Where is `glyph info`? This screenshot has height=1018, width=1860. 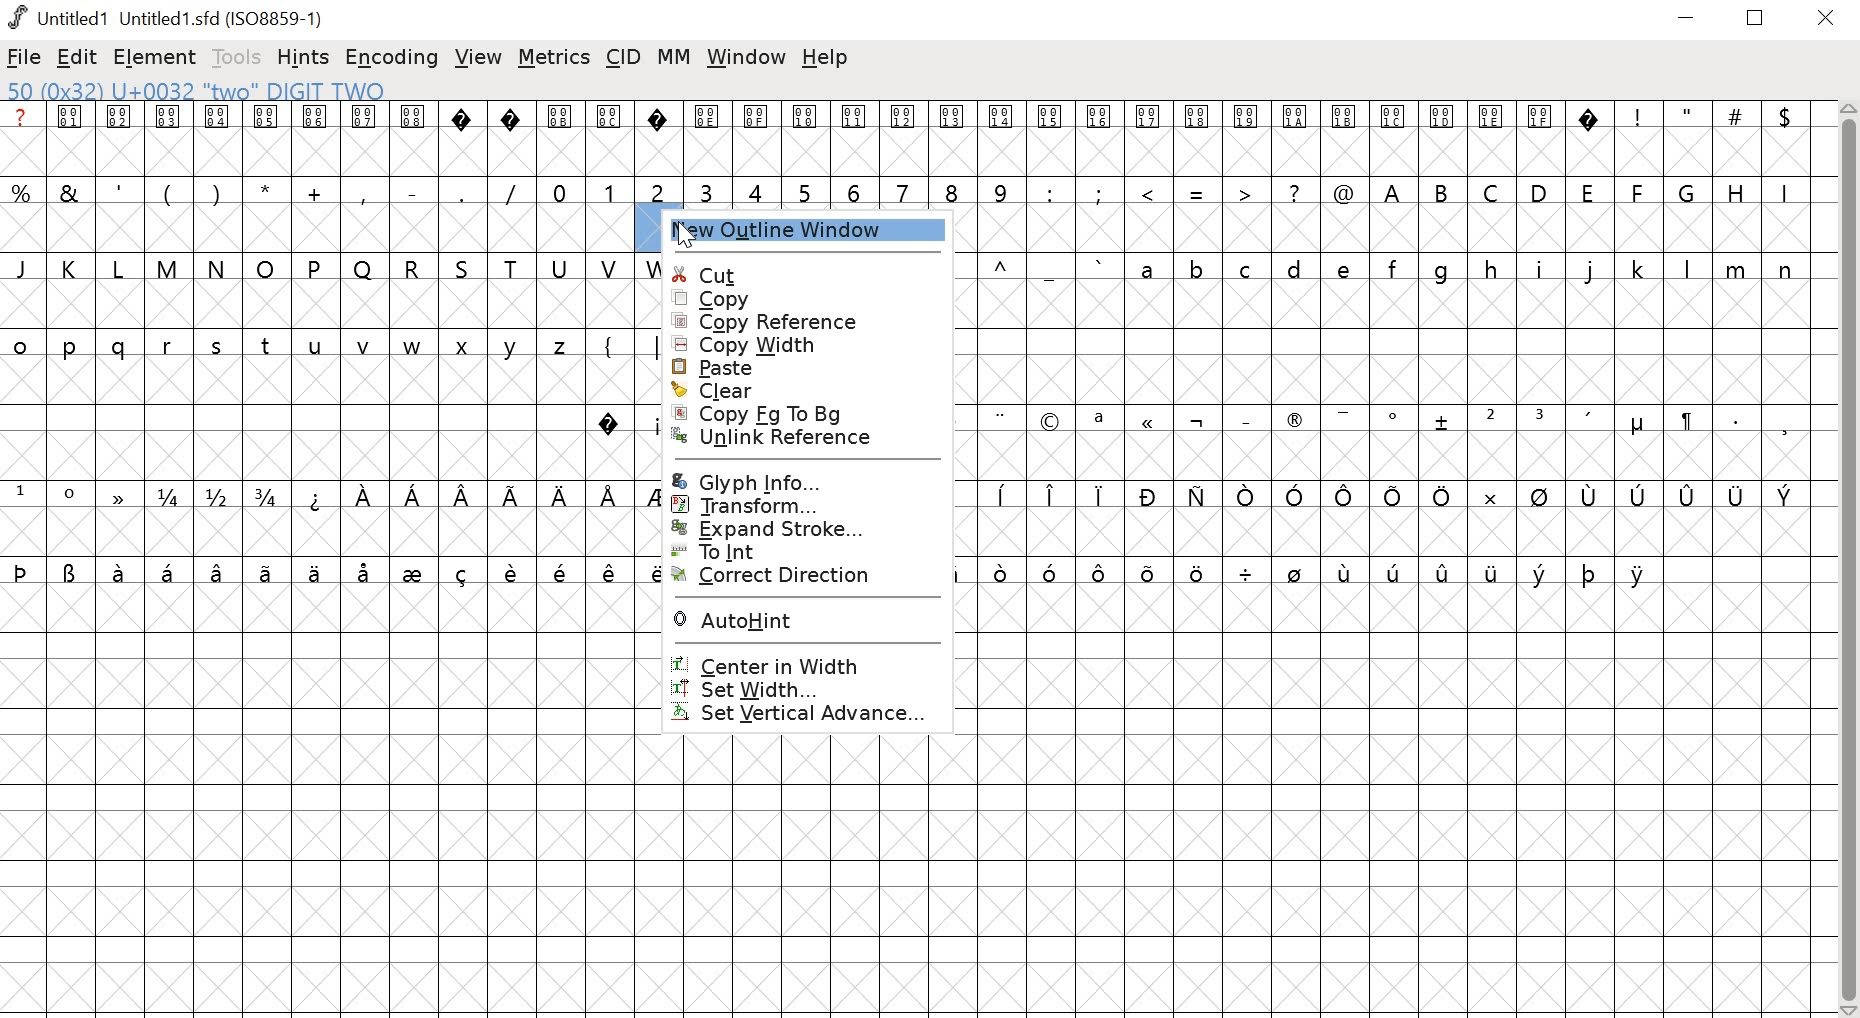
glyph info is located at coordinates (797, 480).